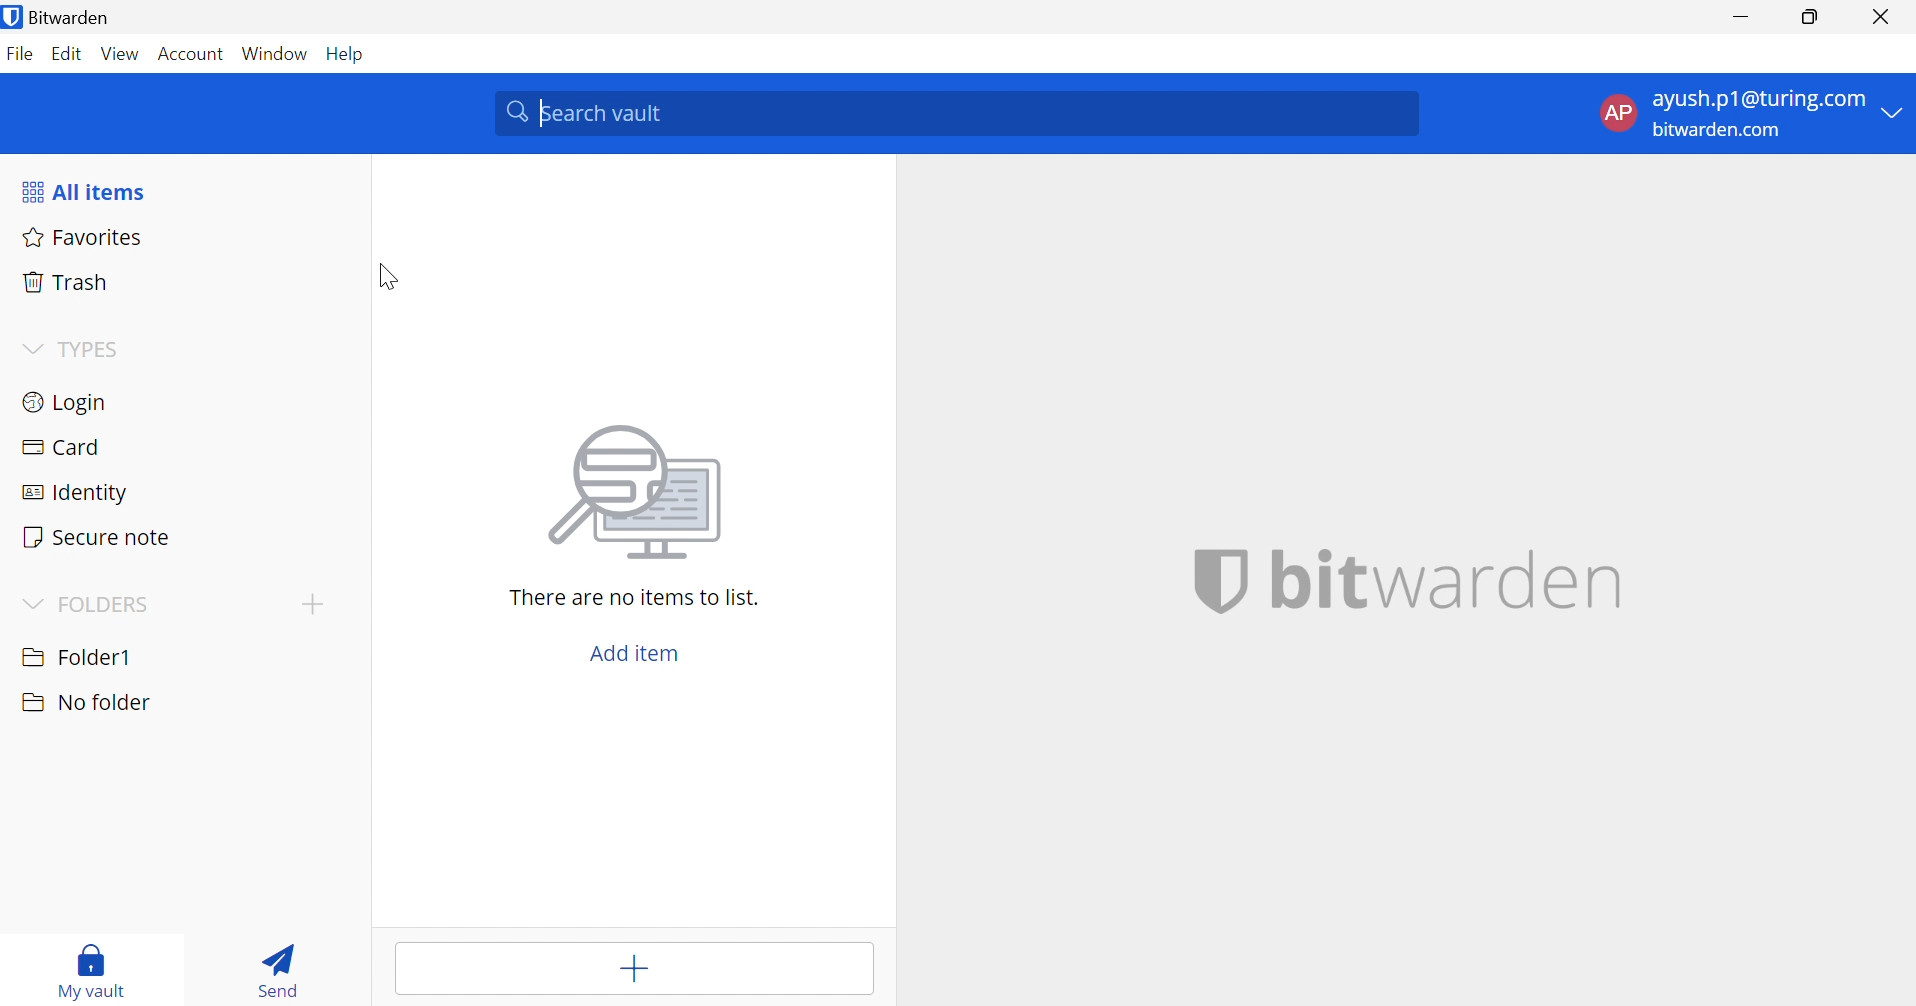 The image size is (1916, 1006). Describe the element at coordinates (64, 447) in the screenshot. I see `Card` at that location.